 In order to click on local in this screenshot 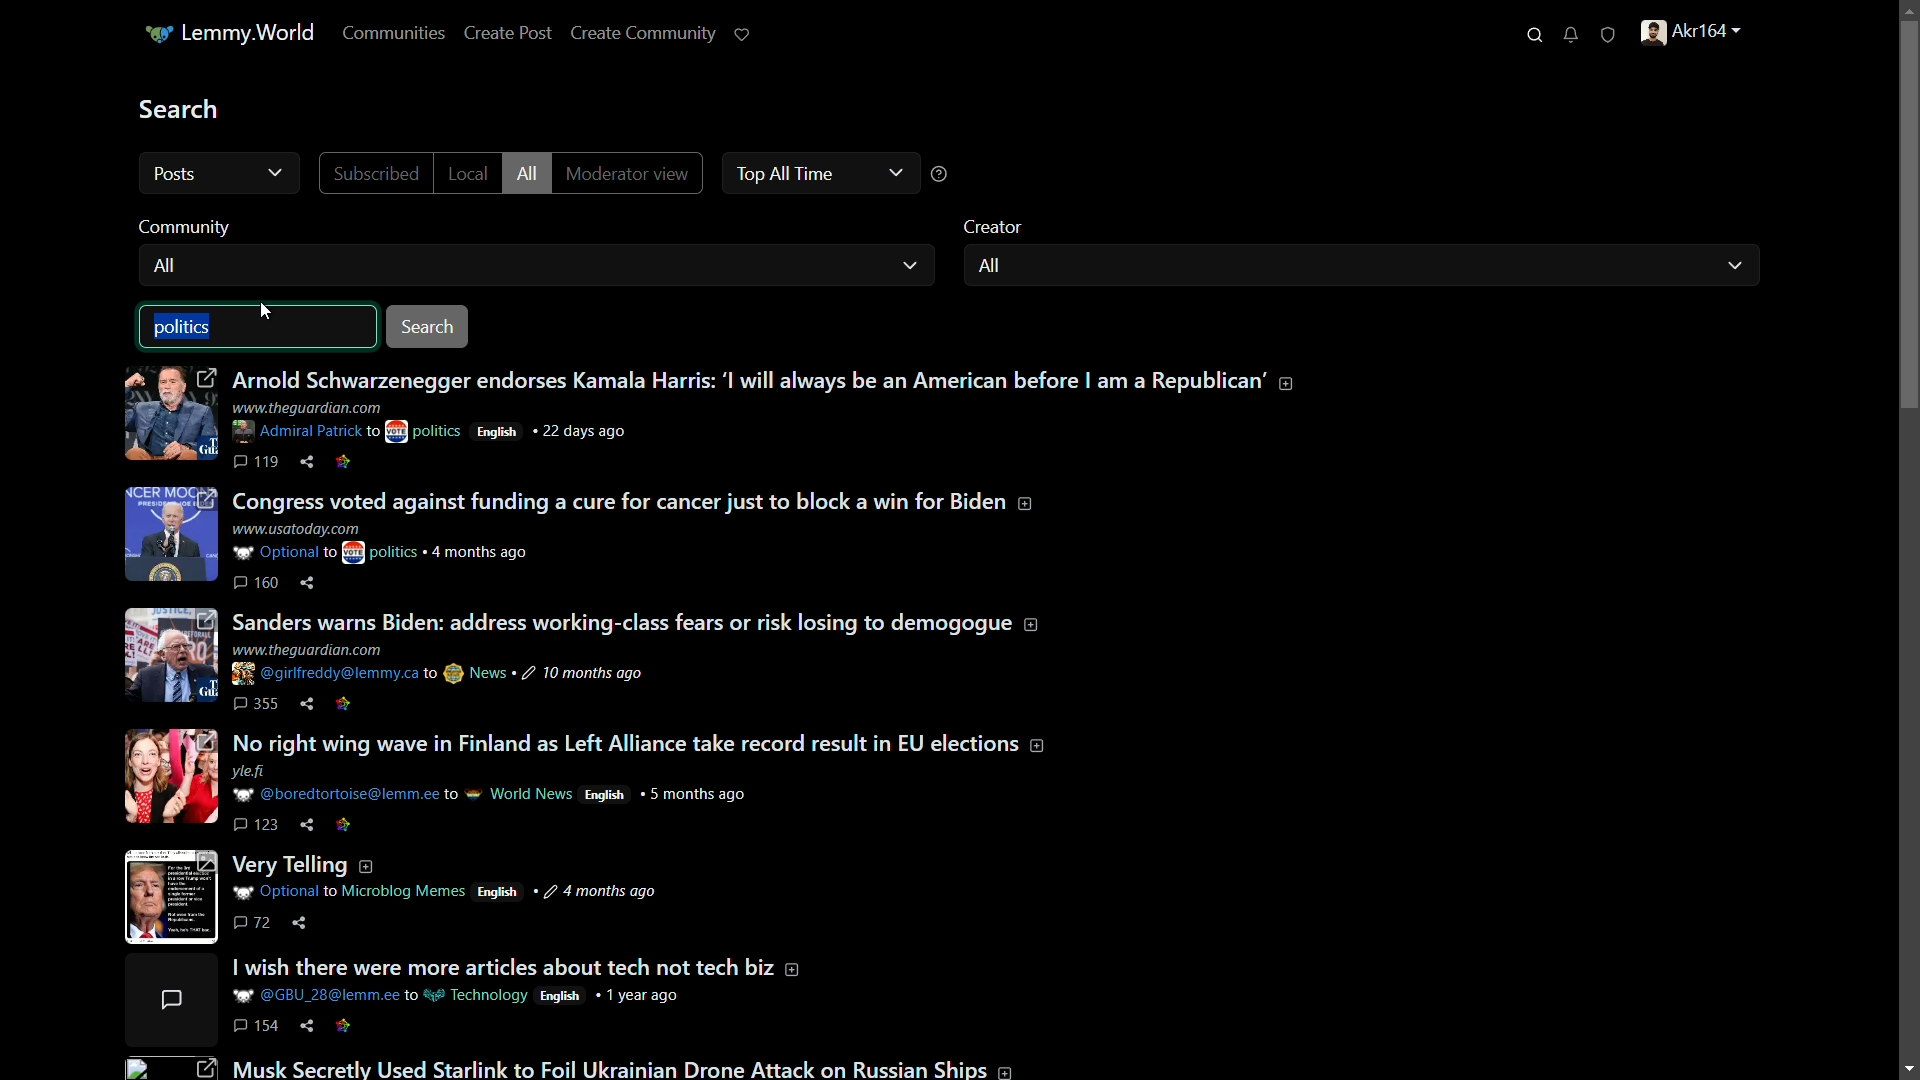, I will do `click(476, 173)`.